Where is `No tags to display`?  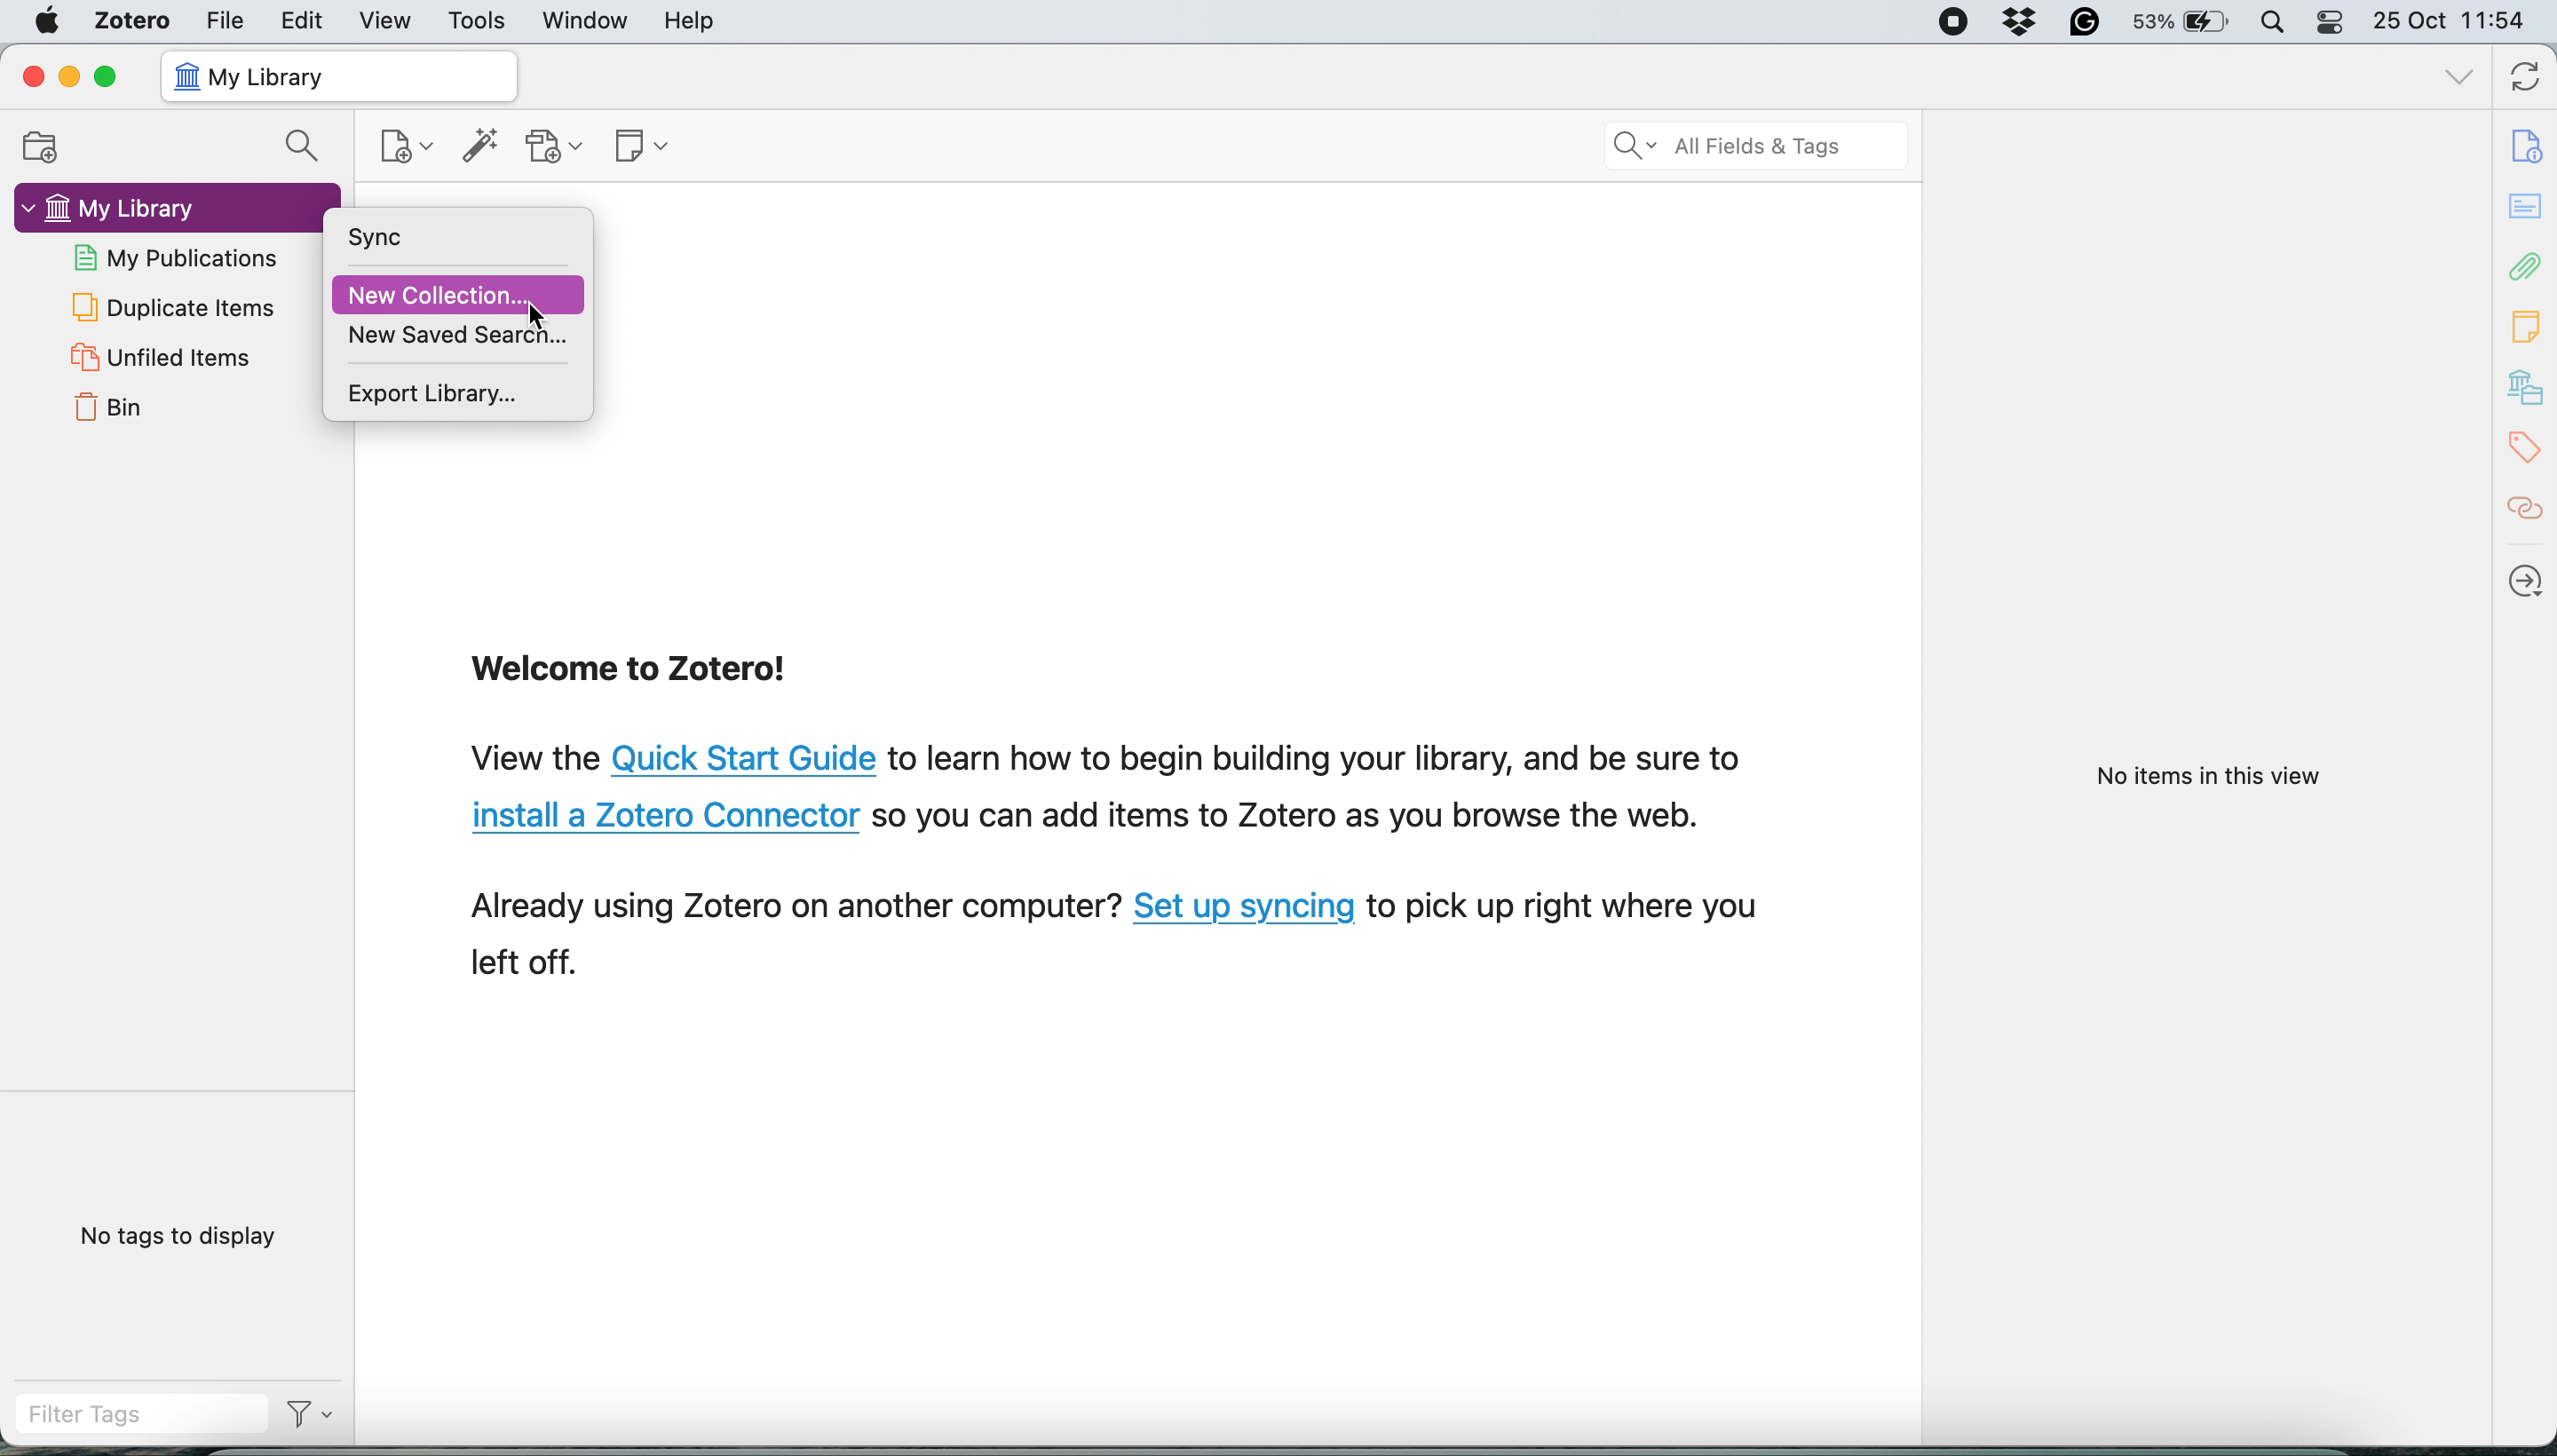 No tags to display is located at coordinates (184, 1239).